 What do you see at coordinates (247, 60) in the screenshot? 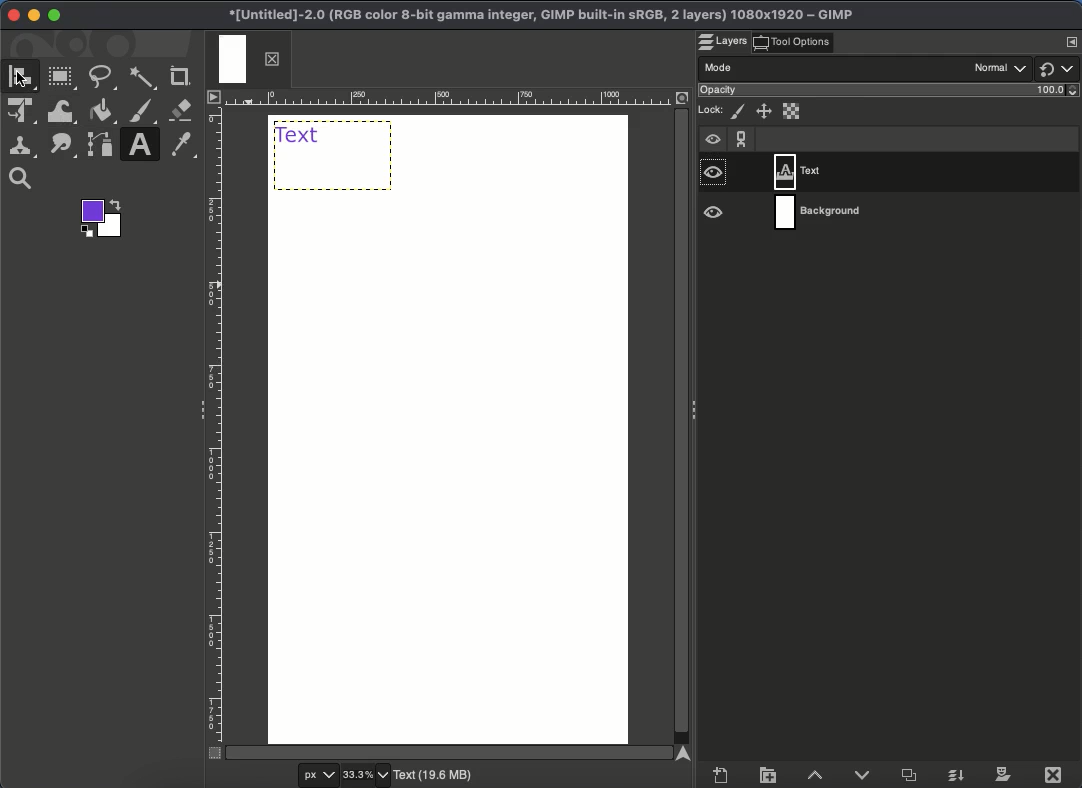
I see `Tab` at bounding box center [247, 60].